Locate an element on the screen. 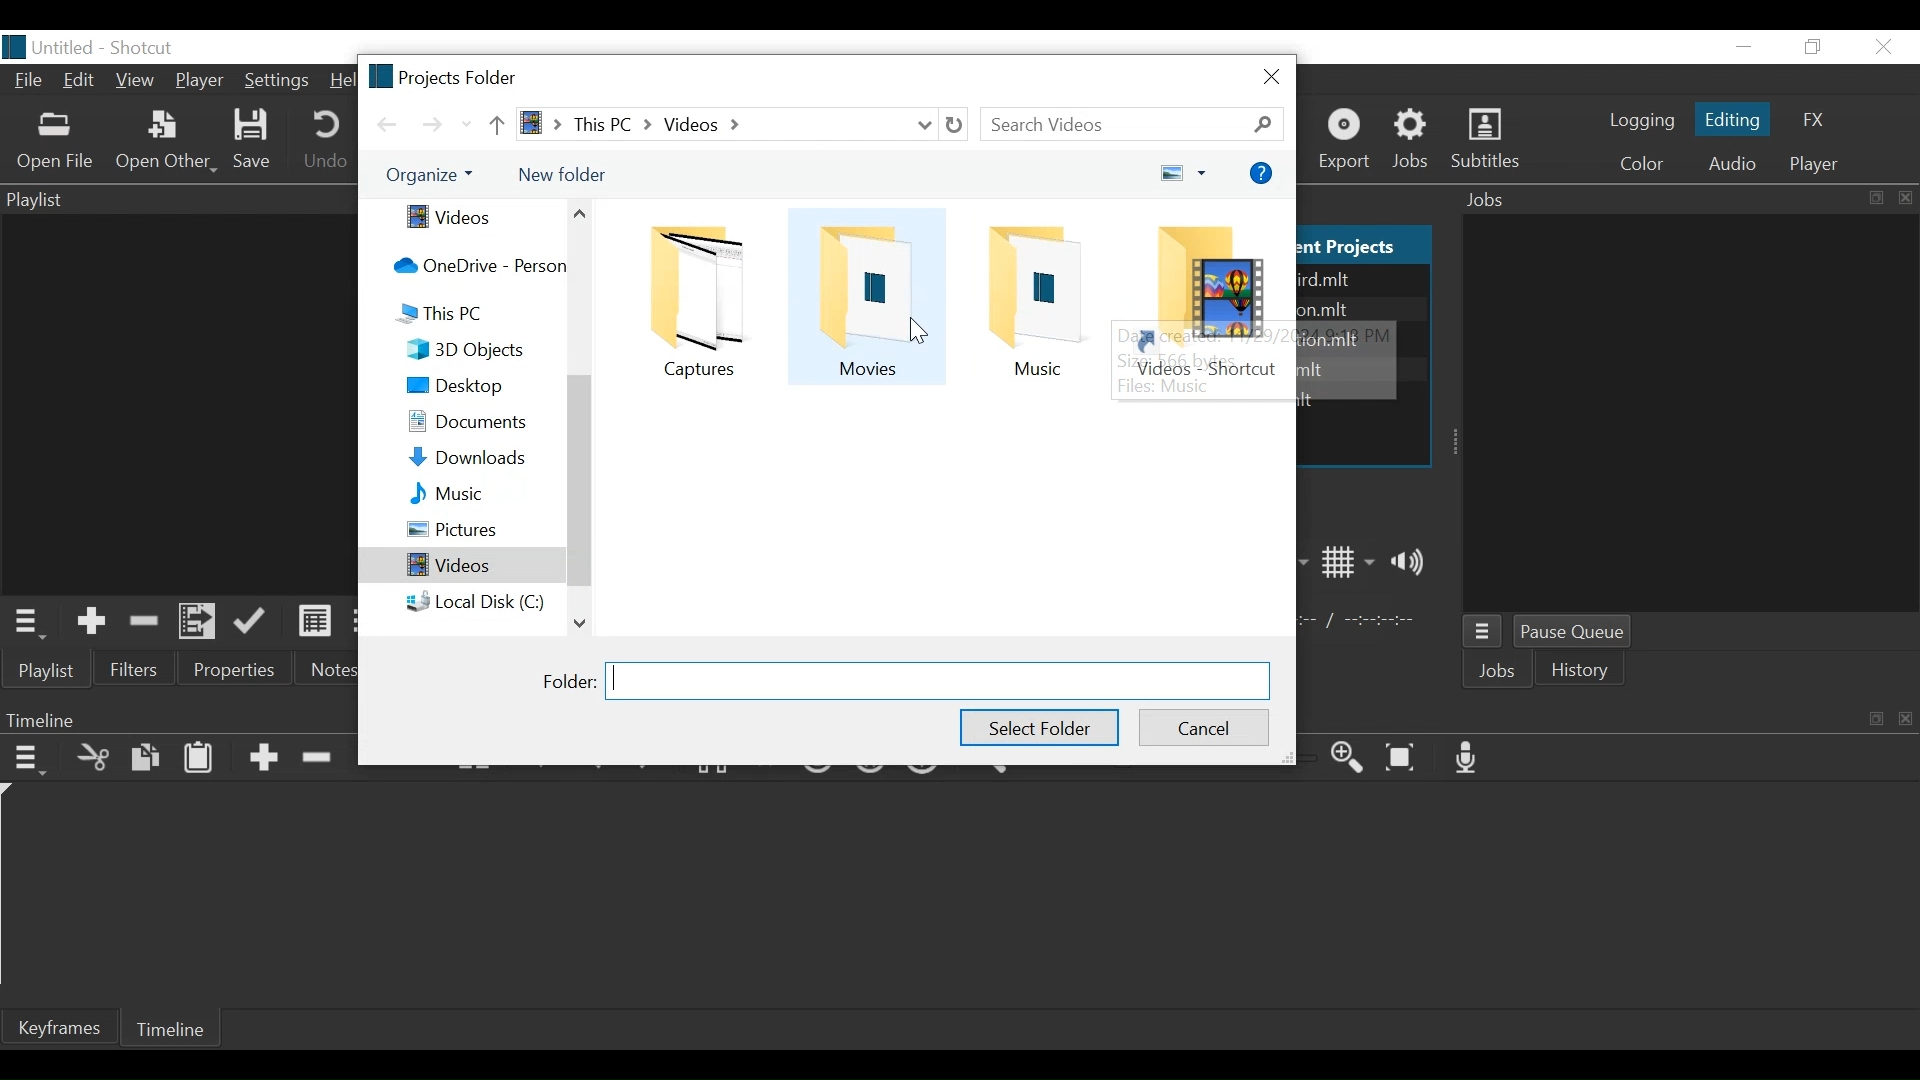  Add the Source to the playlist is located at coordinates (91, 621).